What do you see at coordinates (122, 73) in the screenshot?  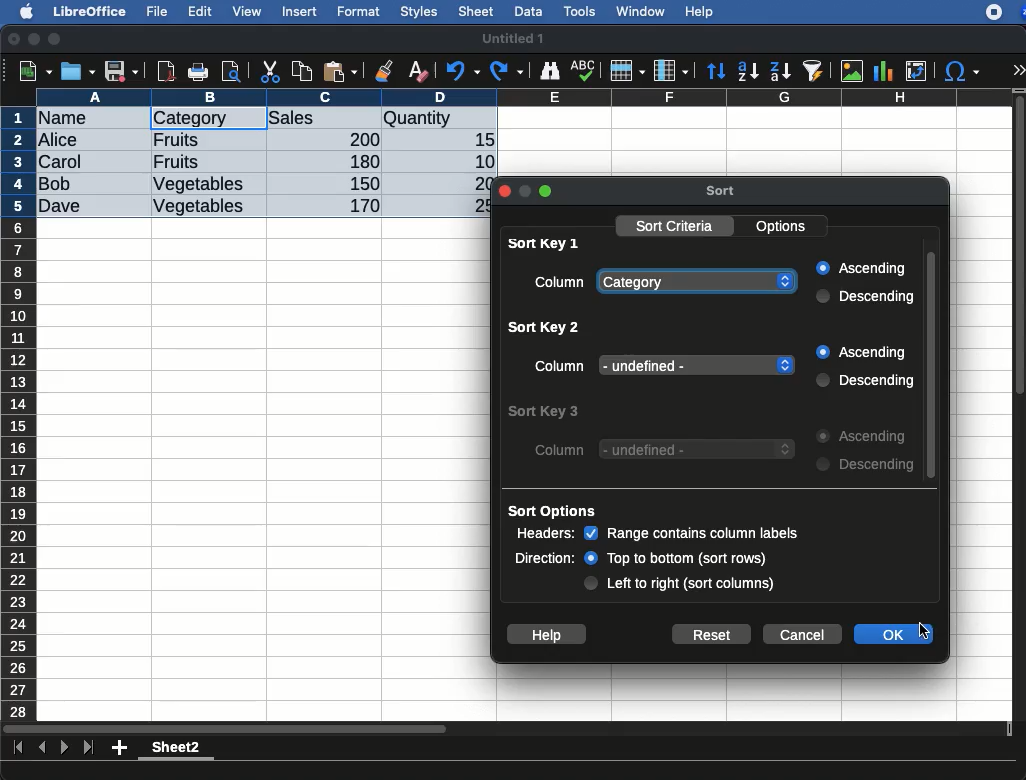 I see `save` at bounding box center [122, 73].